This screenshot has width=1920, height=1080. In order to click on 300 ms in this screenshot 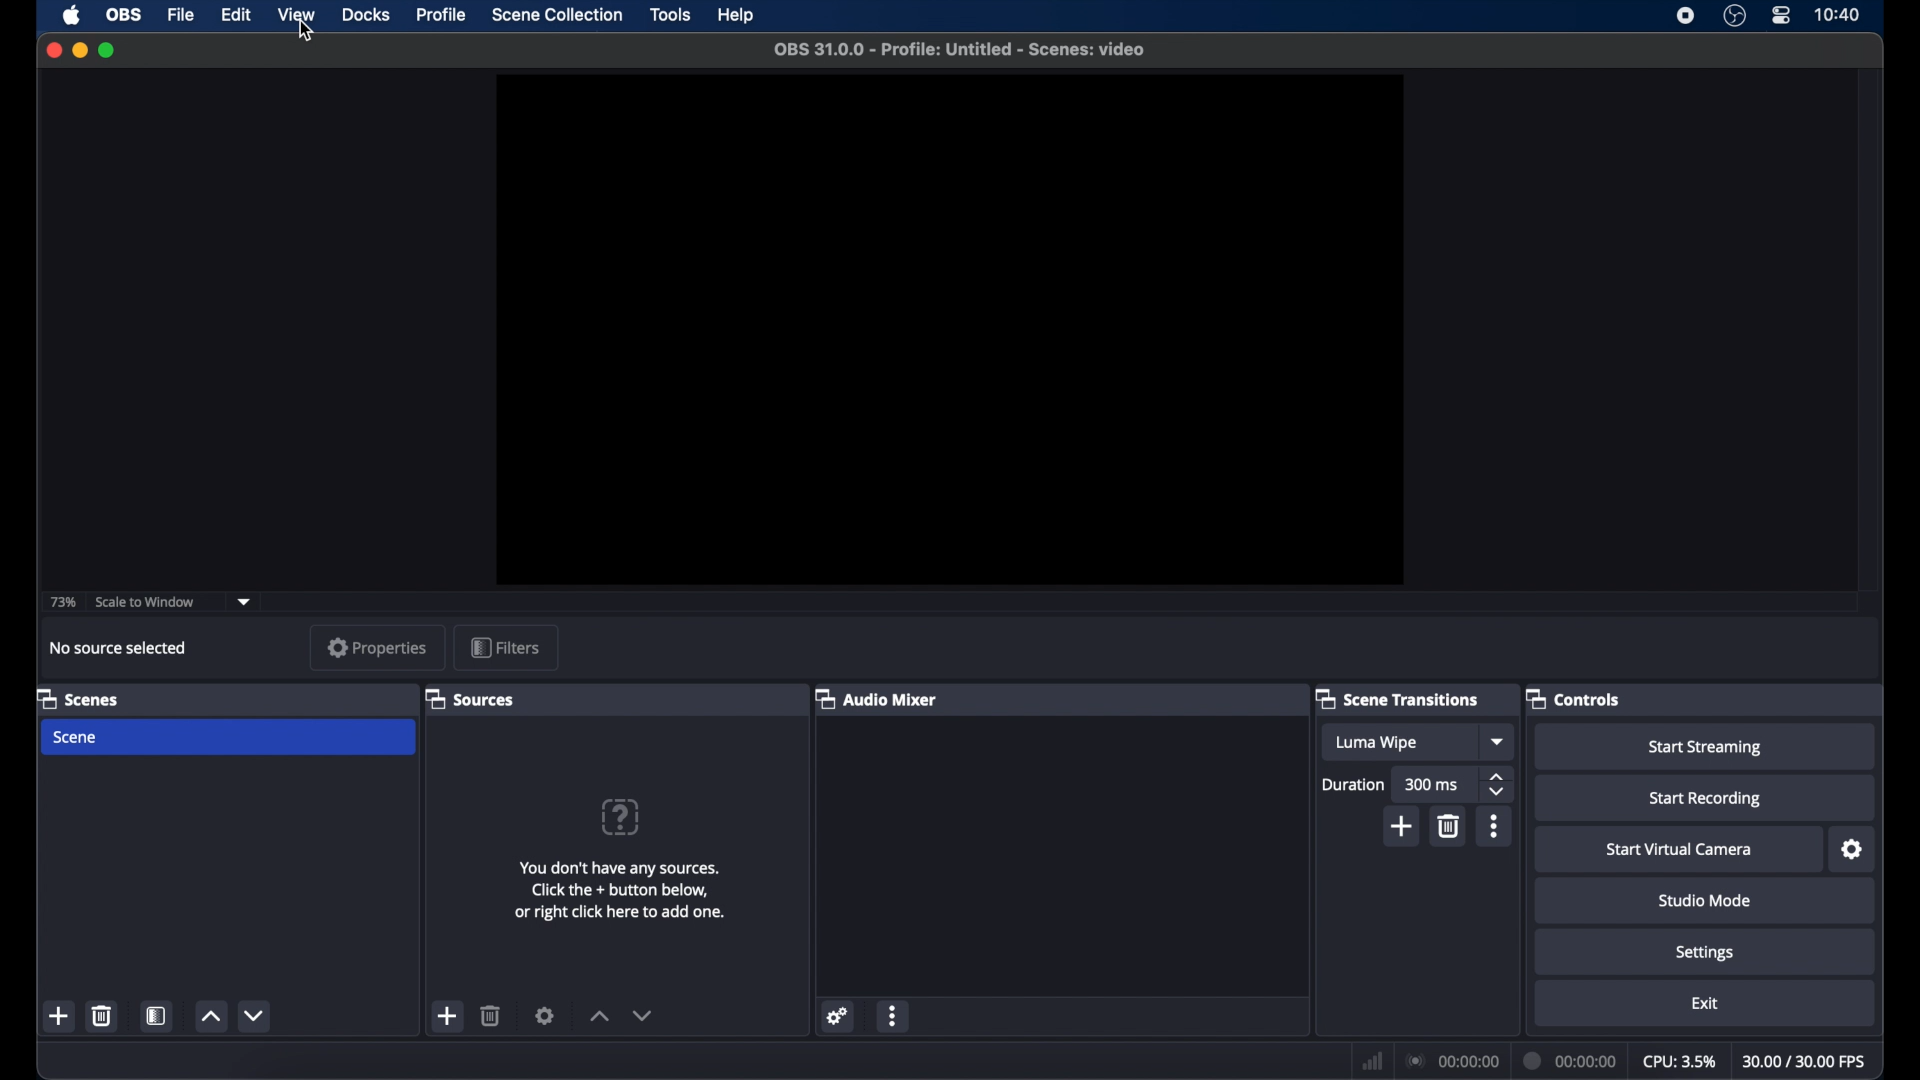, I will do `click(1434, 784)`.